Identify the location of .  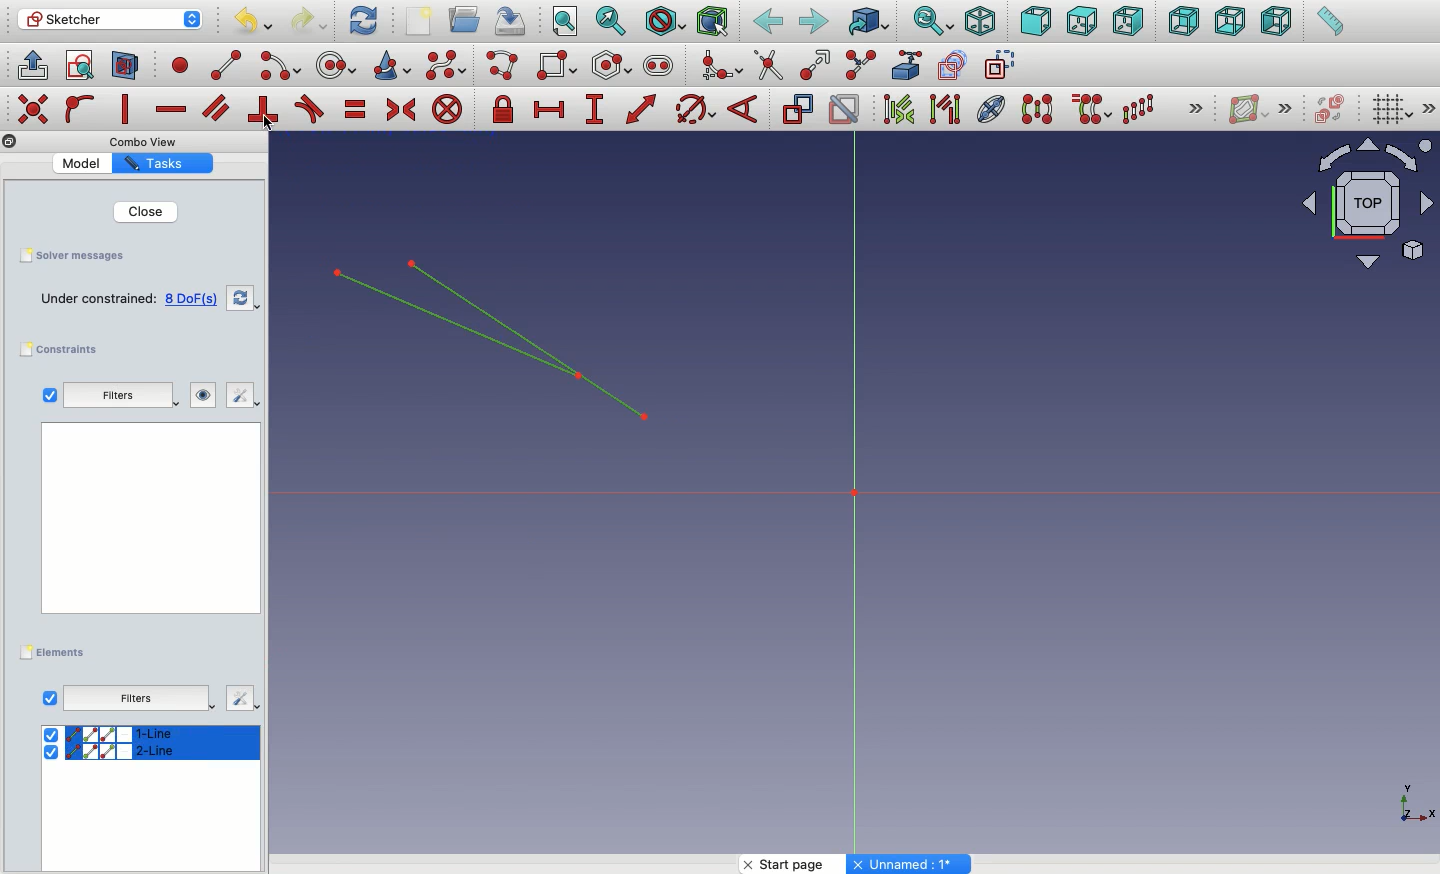
(1429, 108).